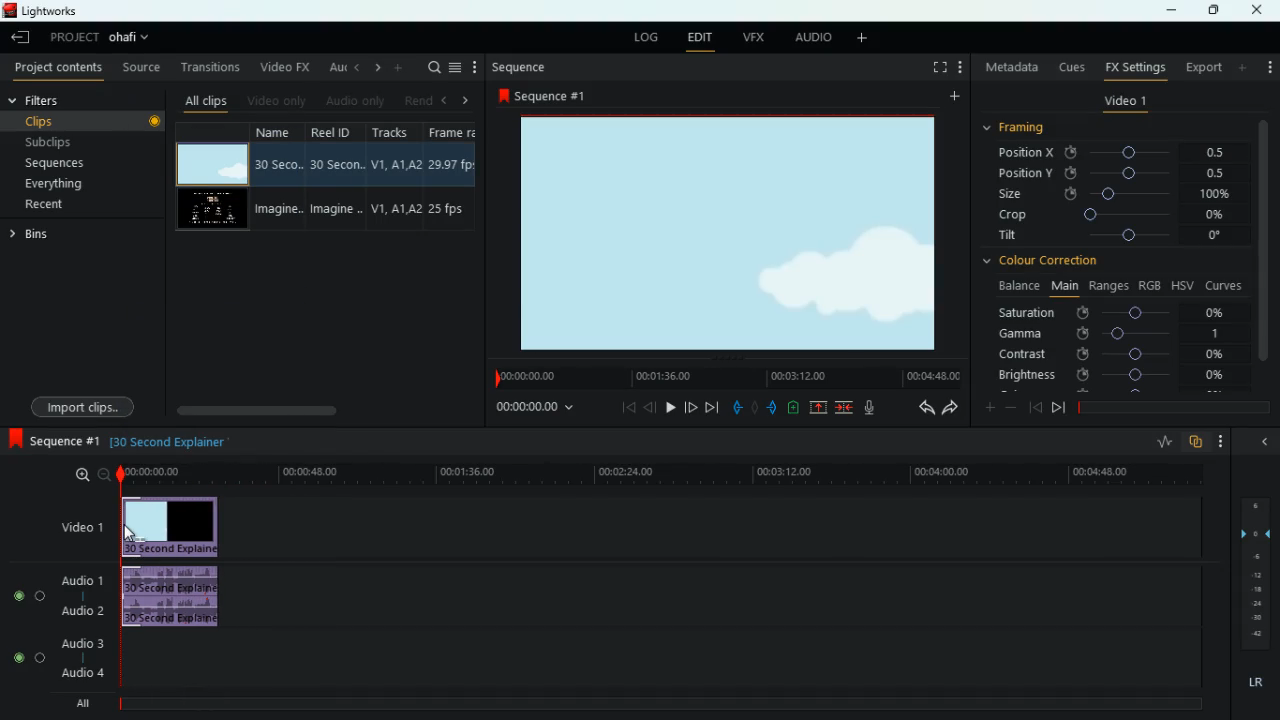  Describe the element at coordinates (700, 38) in the screenshot. I see `edit` at that location.